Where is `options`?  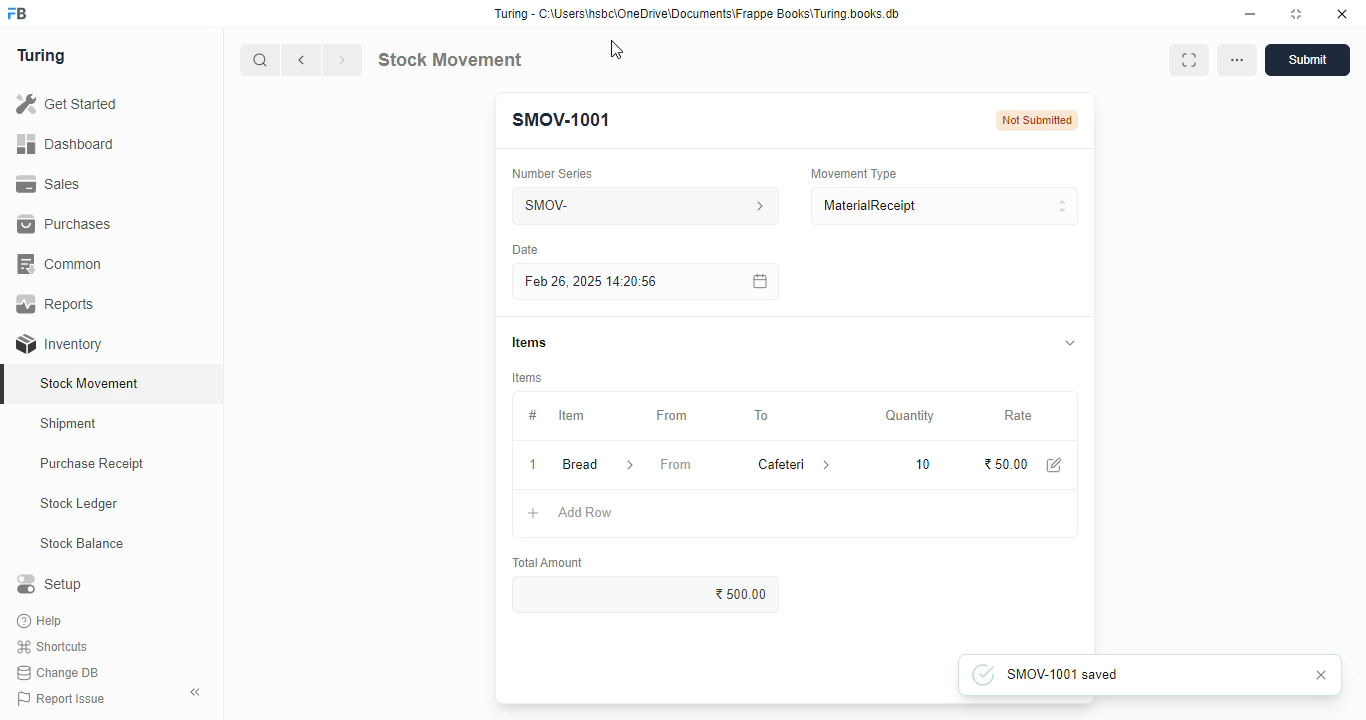 options is located at coordinates (1237, 59).